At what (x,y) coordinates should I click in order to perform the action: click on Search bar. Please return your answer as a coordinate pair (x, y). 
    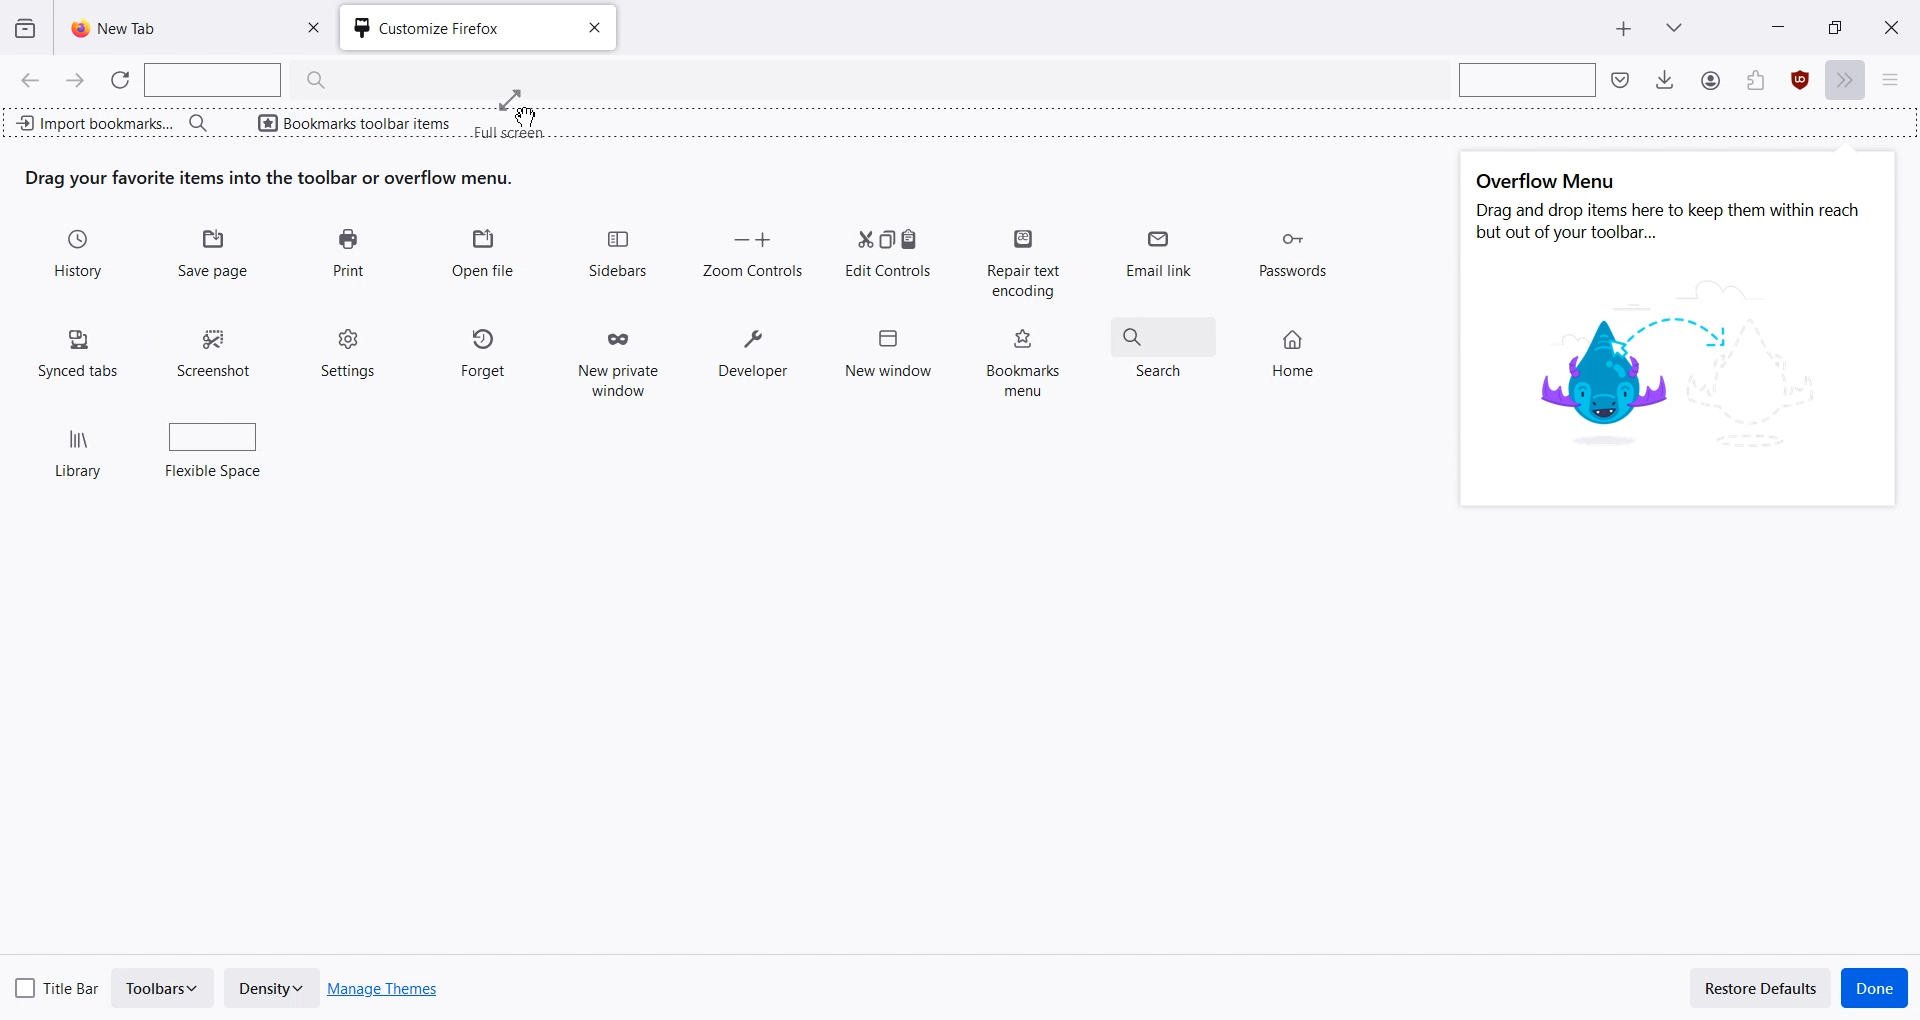
    Looking at the image, I should click on (198, 122).